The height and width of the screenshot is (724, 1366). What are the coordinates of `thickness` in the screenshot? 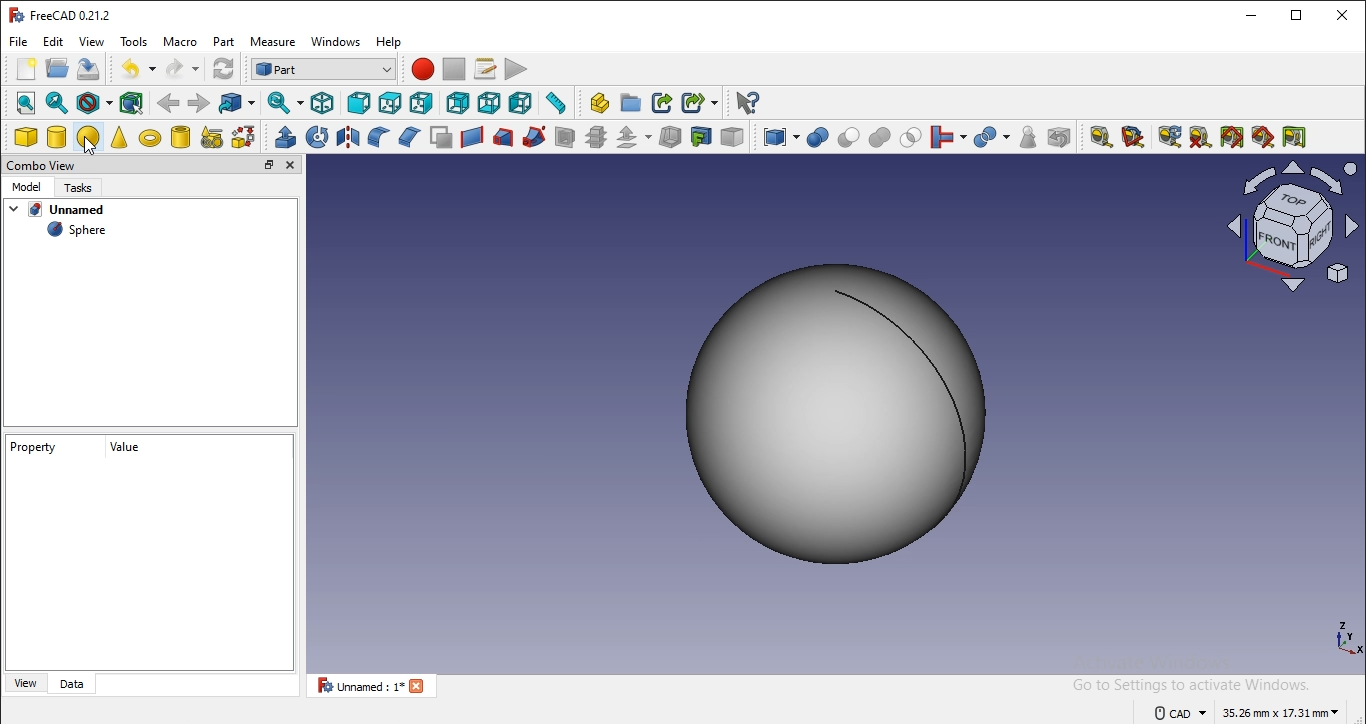 It's located at (669, 138).